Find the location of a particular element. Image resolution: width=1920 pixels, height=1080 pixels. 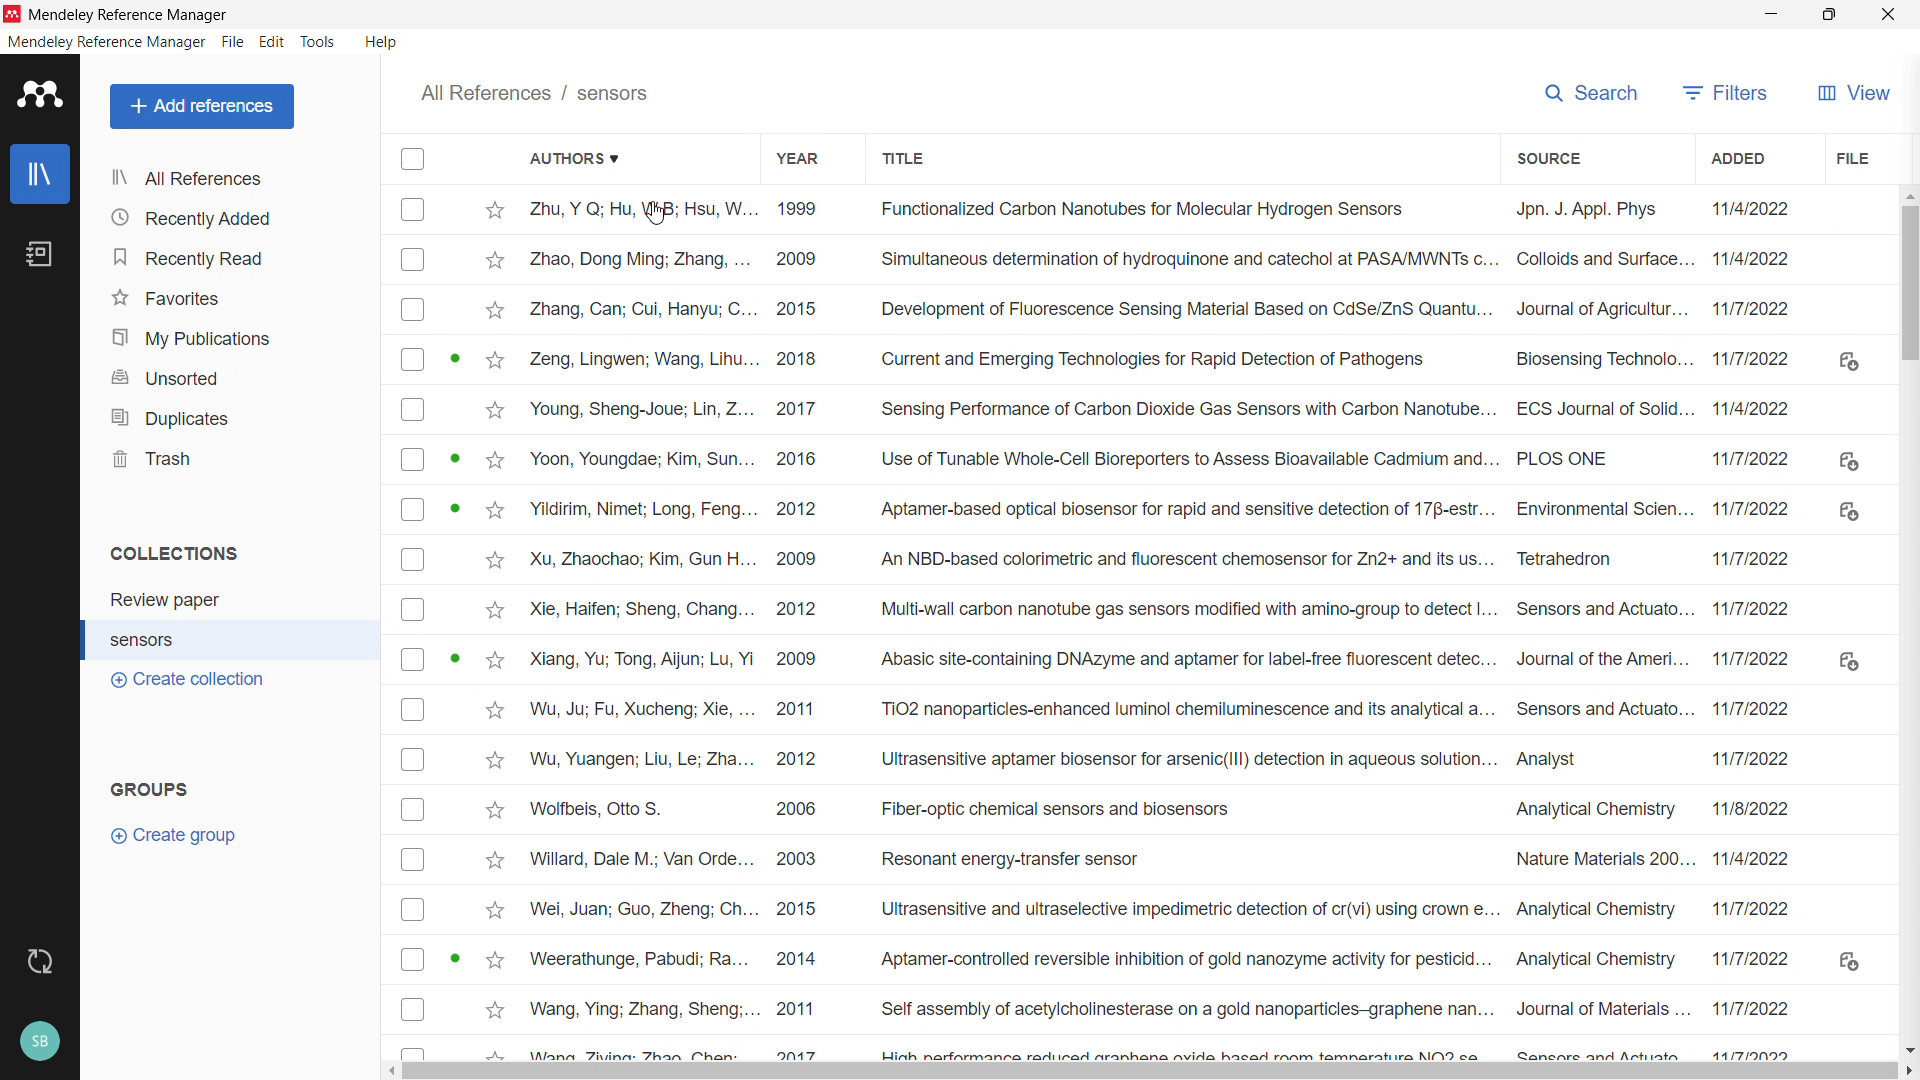

Library  is located at coordinates (40, 174).